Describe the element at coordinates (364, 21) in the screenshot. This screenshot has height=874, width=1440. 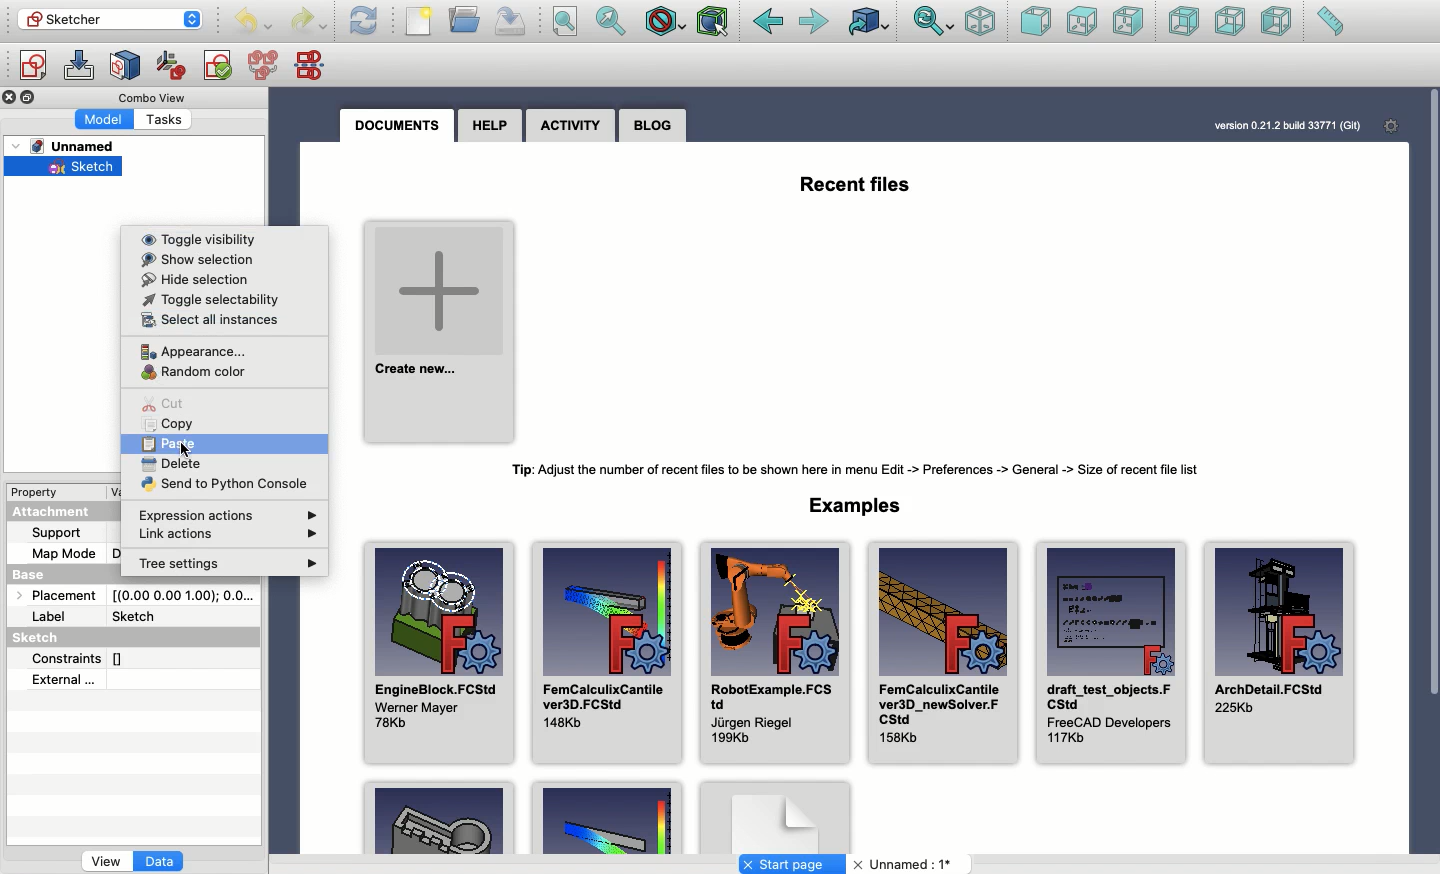
I see `Refresh` at that location.